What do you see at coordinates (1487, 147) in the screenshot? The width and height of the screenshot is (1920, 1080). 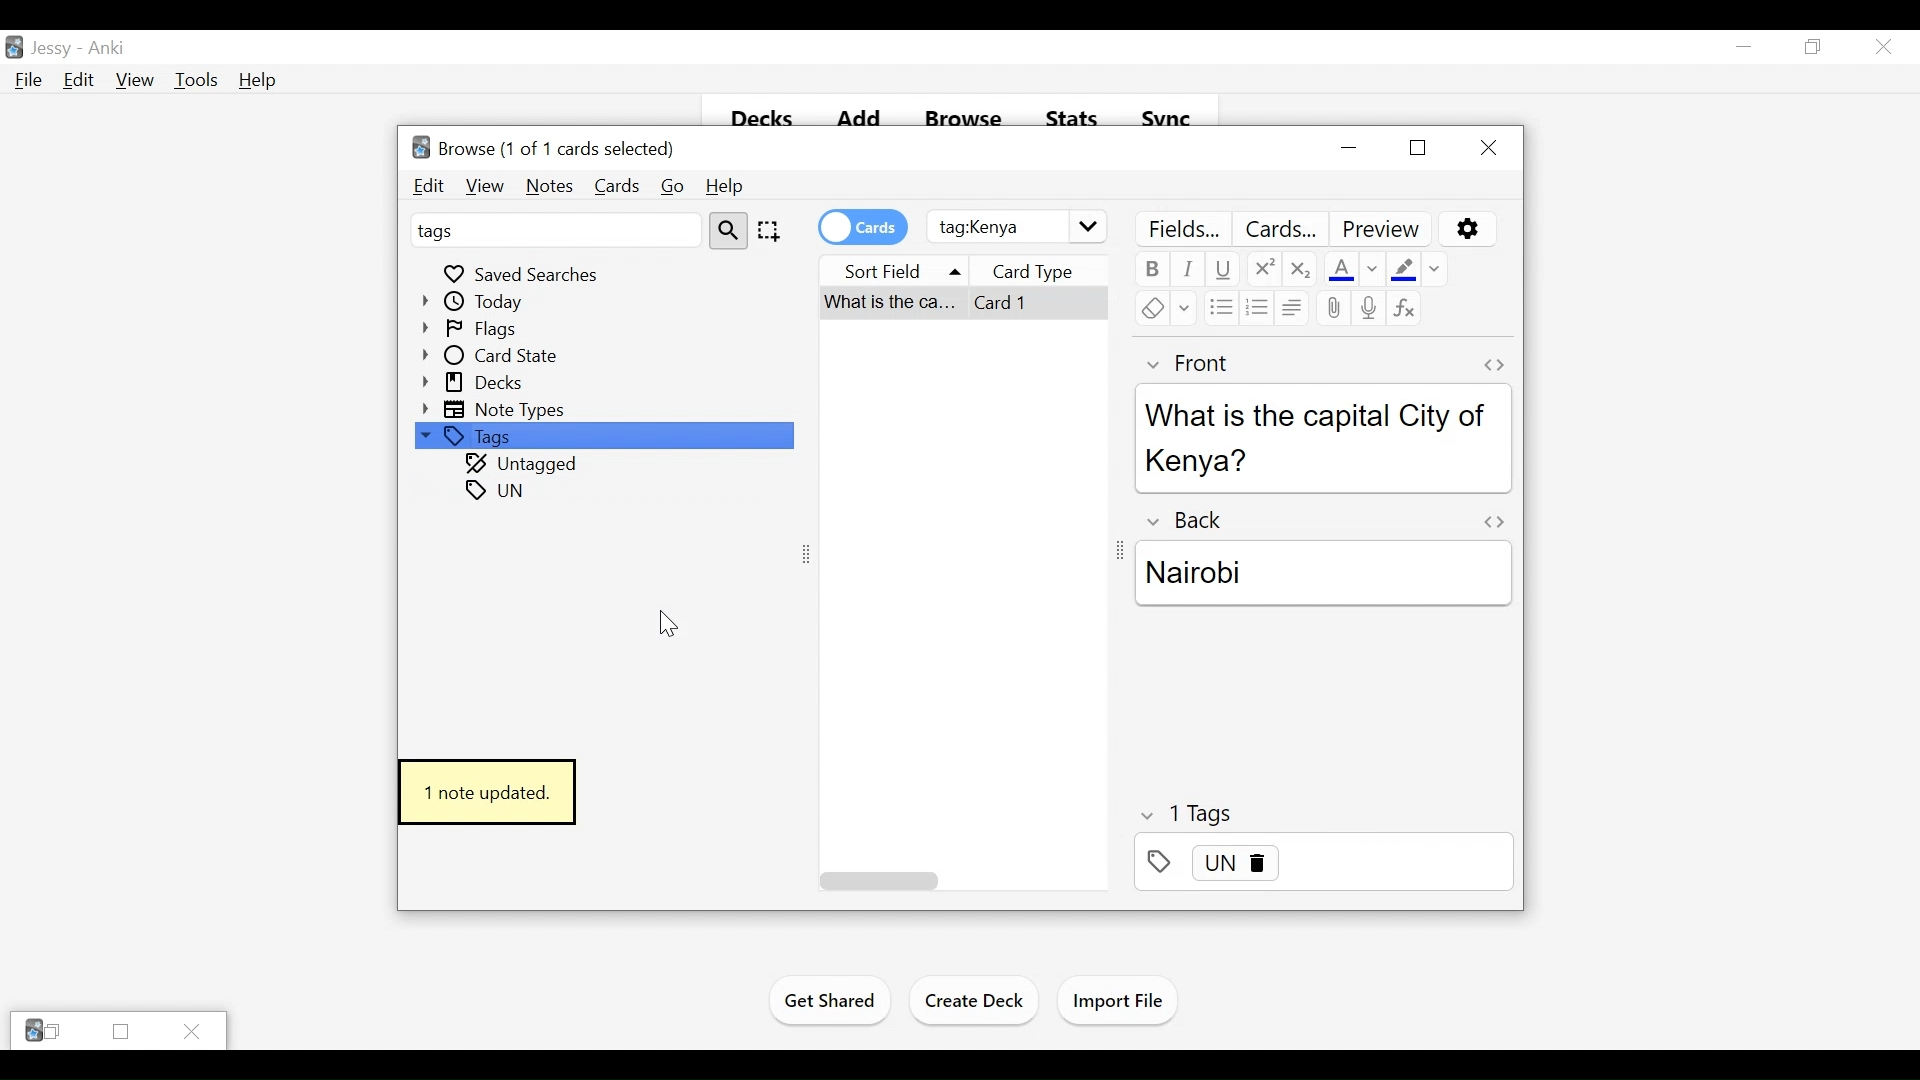 I see `Close` at bounding box center [1487, 147].